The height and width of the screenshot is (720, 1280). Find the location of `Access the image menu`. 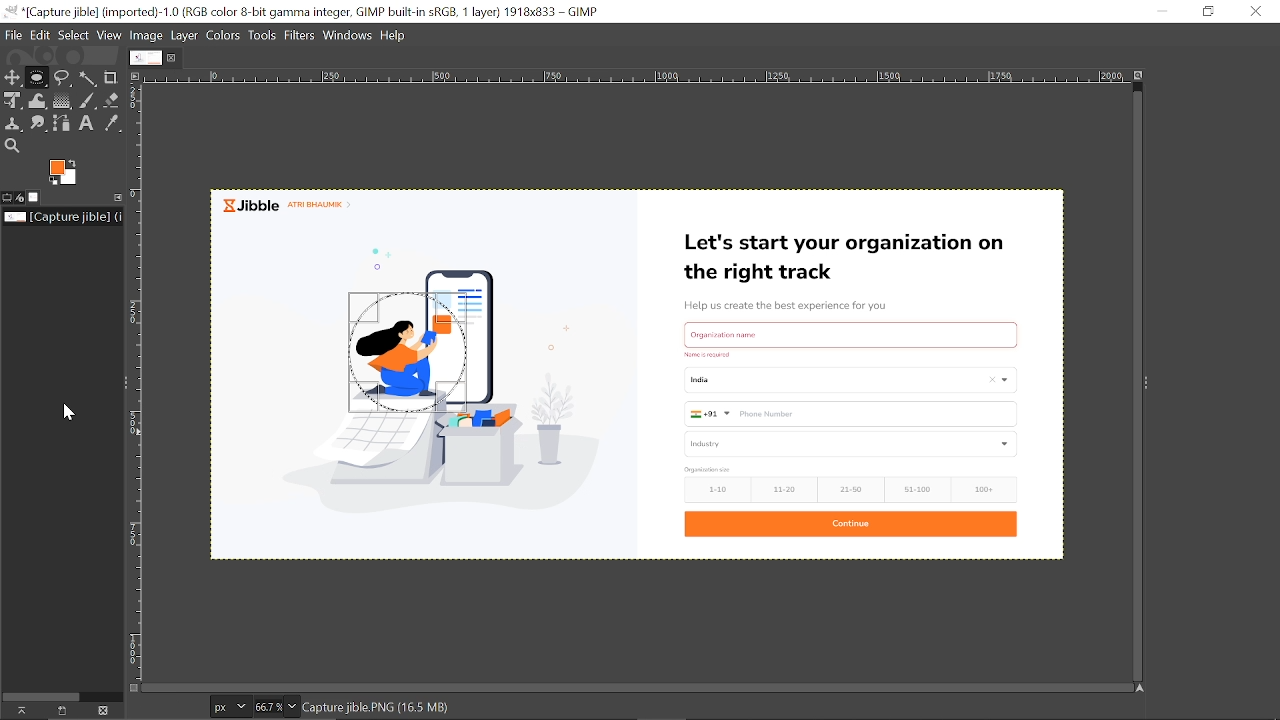

Access the image menu is located at coordinates (139, 77).